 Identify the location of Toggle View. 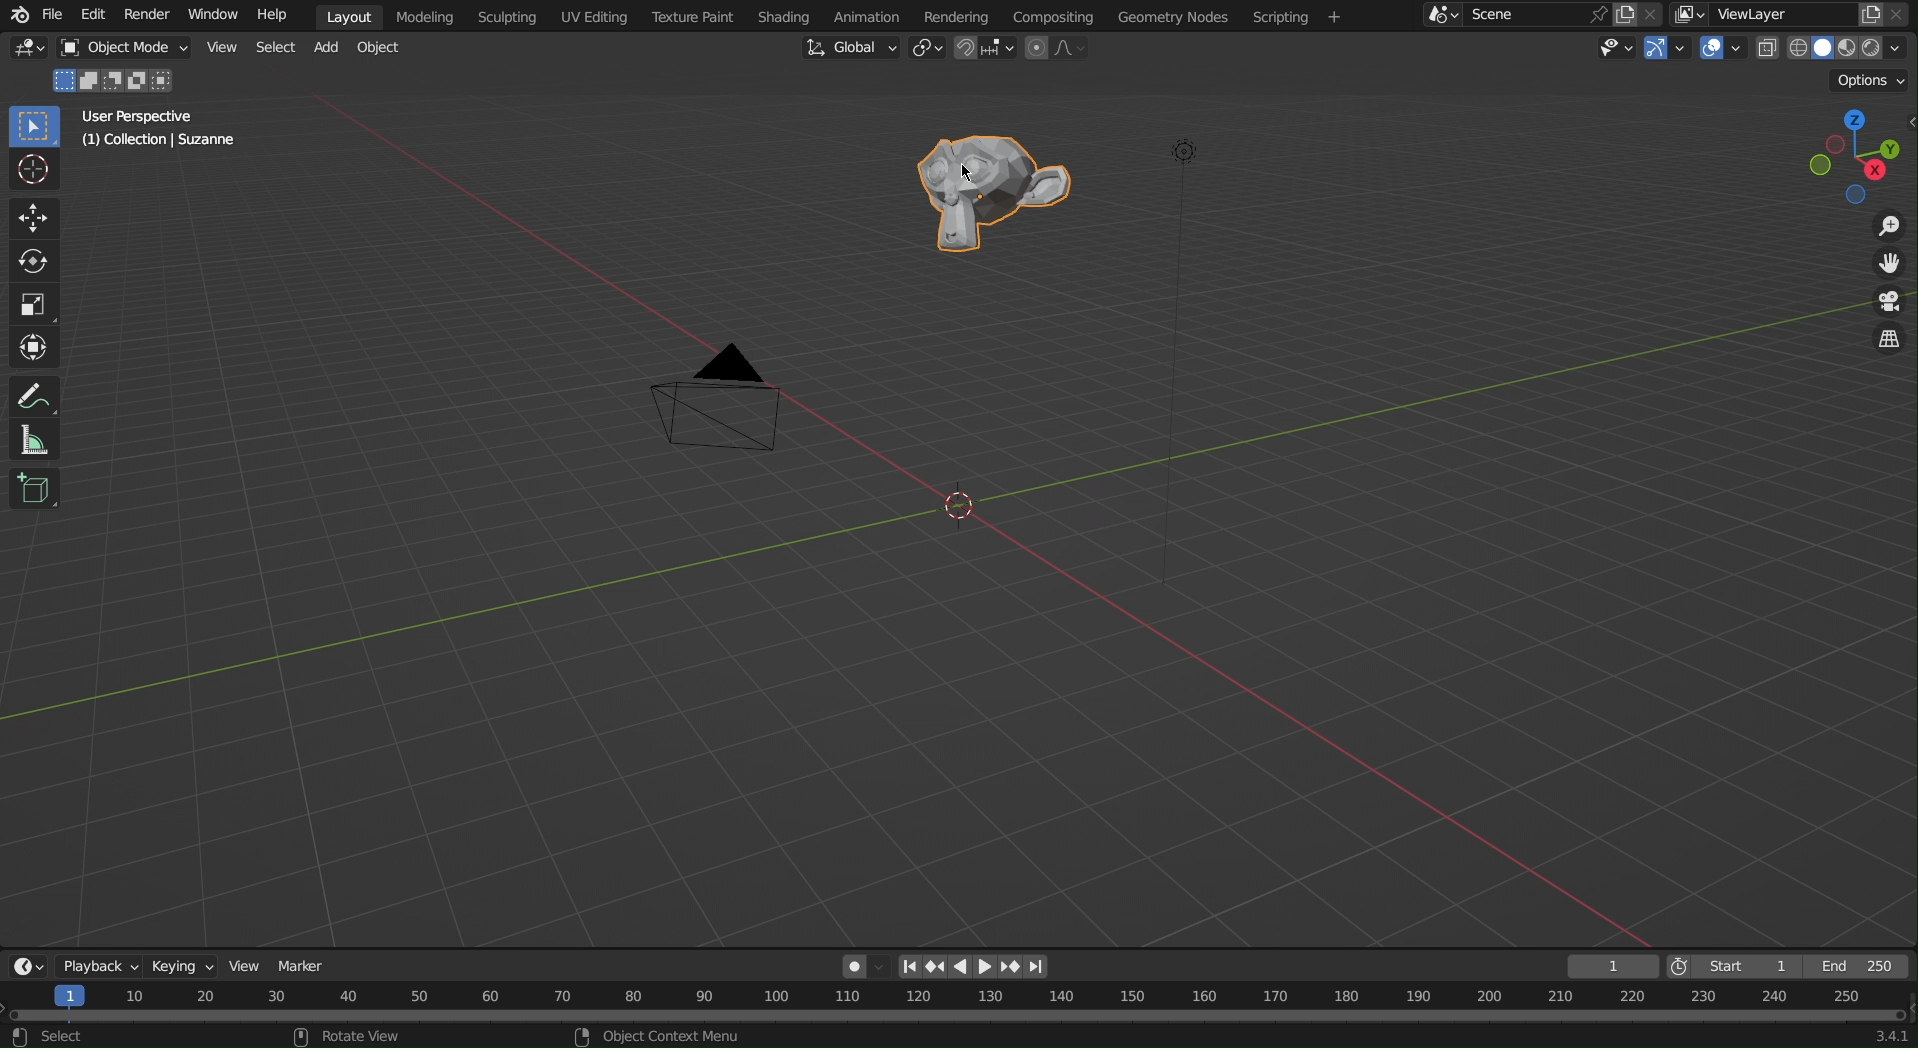
(1888, 341).